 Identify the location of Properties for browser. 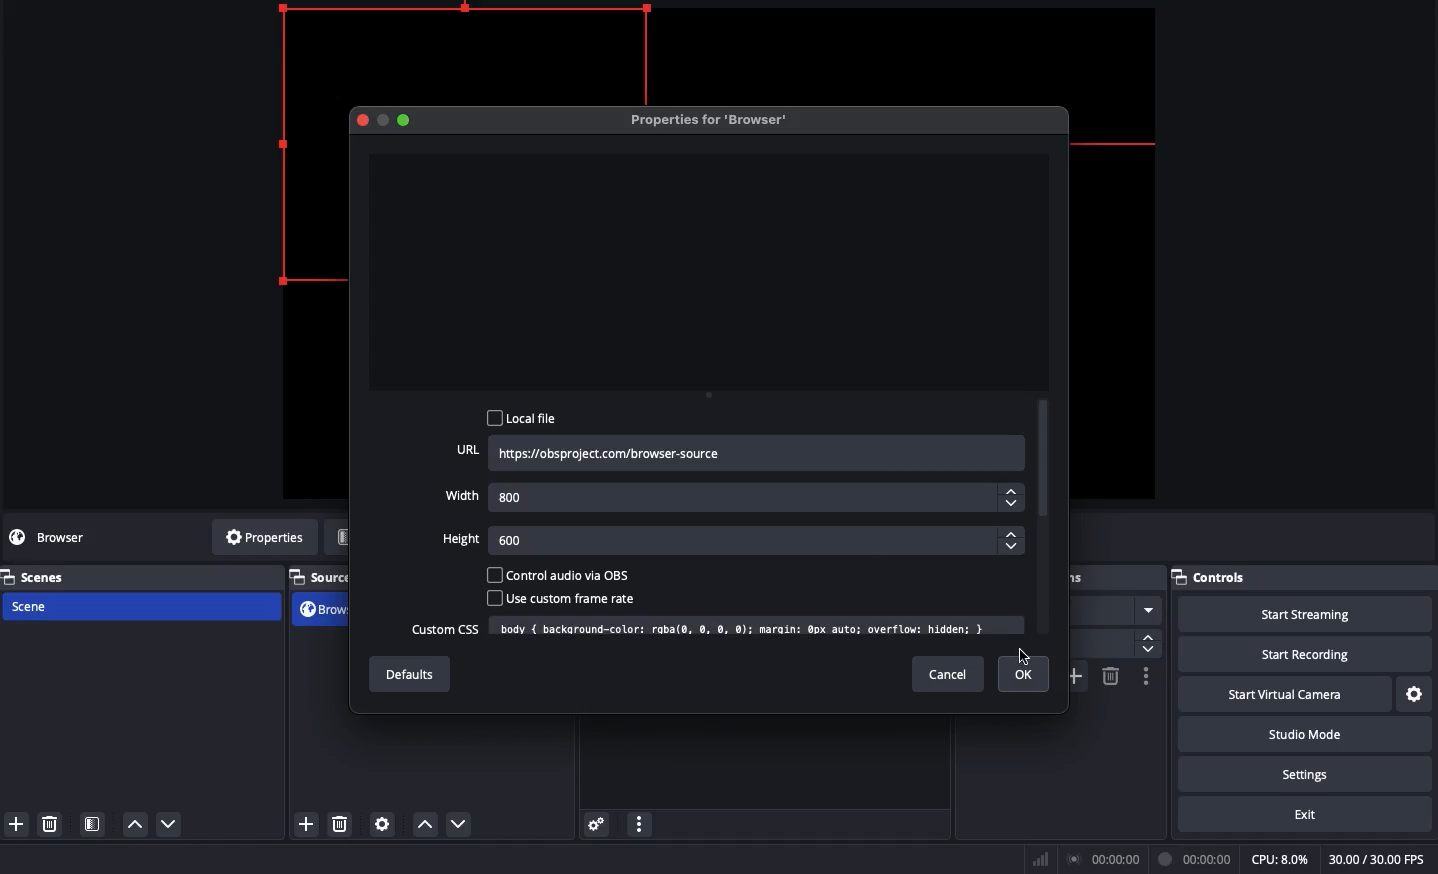
(714, 121).